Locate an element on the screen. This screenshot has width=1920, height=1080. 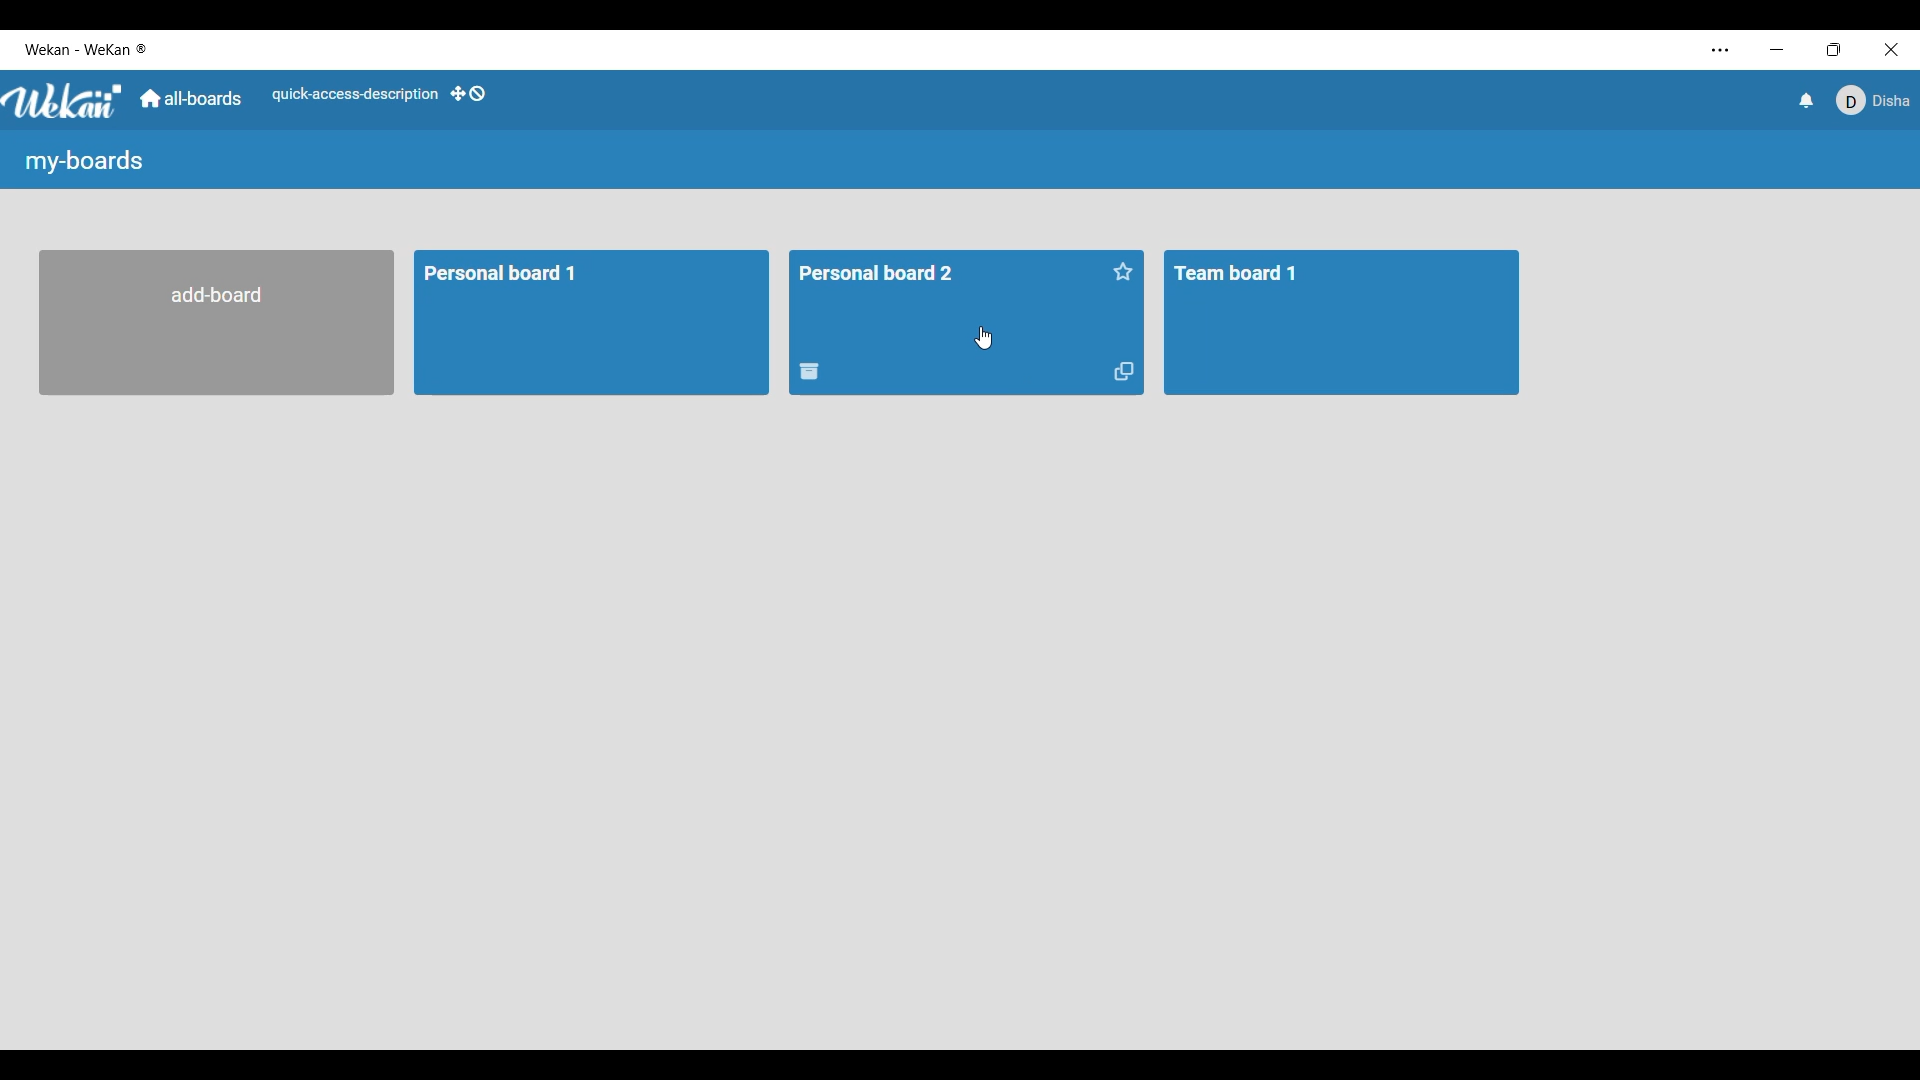
Minimize is located at coordinates (1777, 49).